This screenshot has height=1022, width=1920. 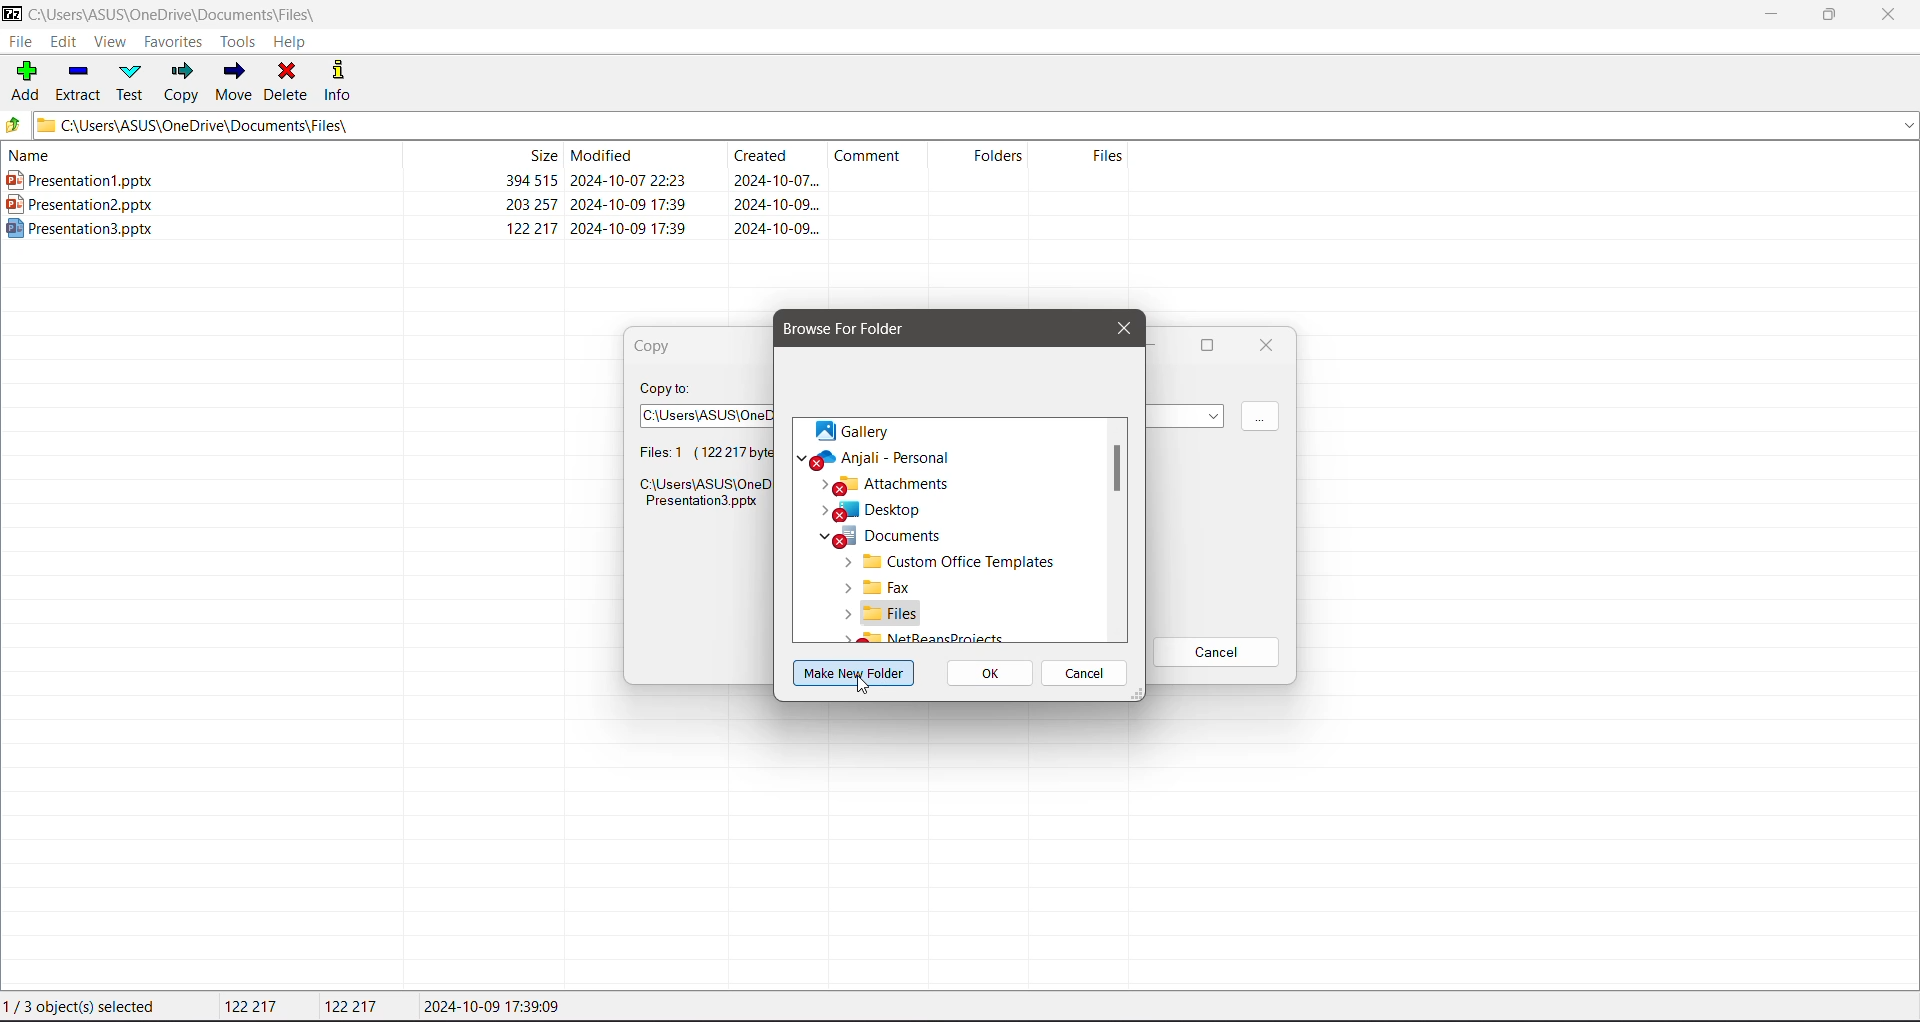 What do you see at coordinates (17, 125) in the screenshot?
I see `Move Up one level` at bounding box center [17, 125].